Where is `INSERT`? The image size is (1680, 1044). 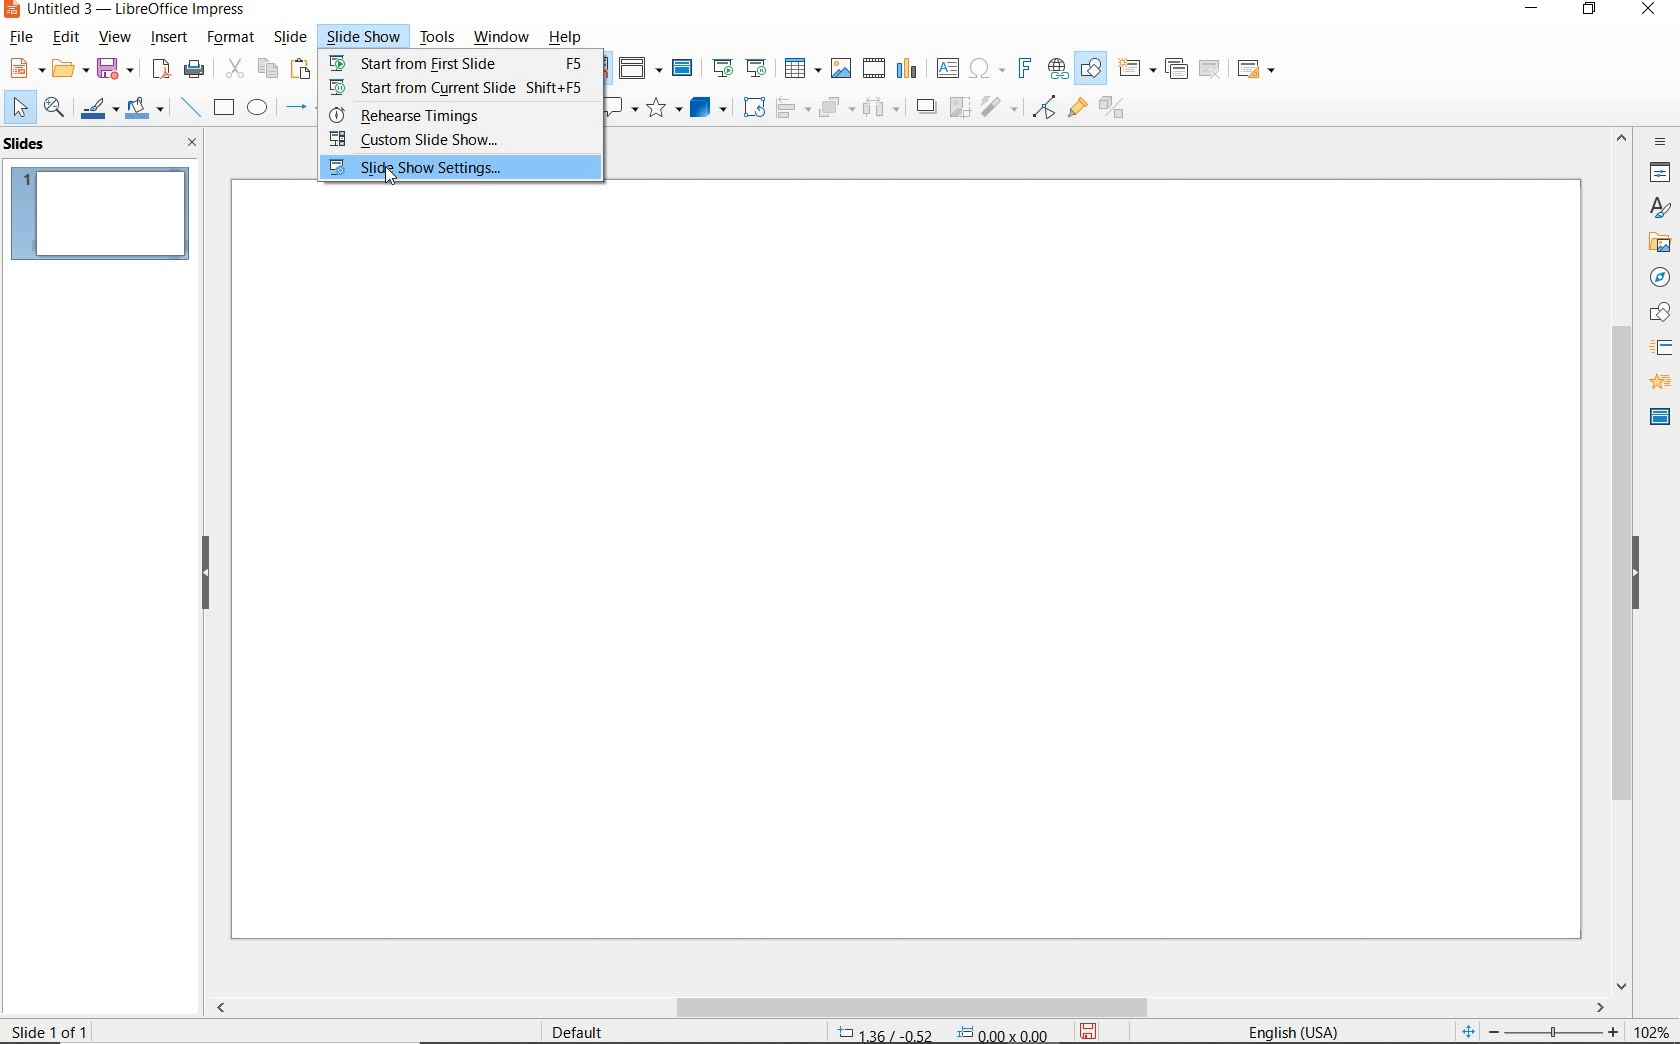
INSERT is located at coordinates (170, 39).